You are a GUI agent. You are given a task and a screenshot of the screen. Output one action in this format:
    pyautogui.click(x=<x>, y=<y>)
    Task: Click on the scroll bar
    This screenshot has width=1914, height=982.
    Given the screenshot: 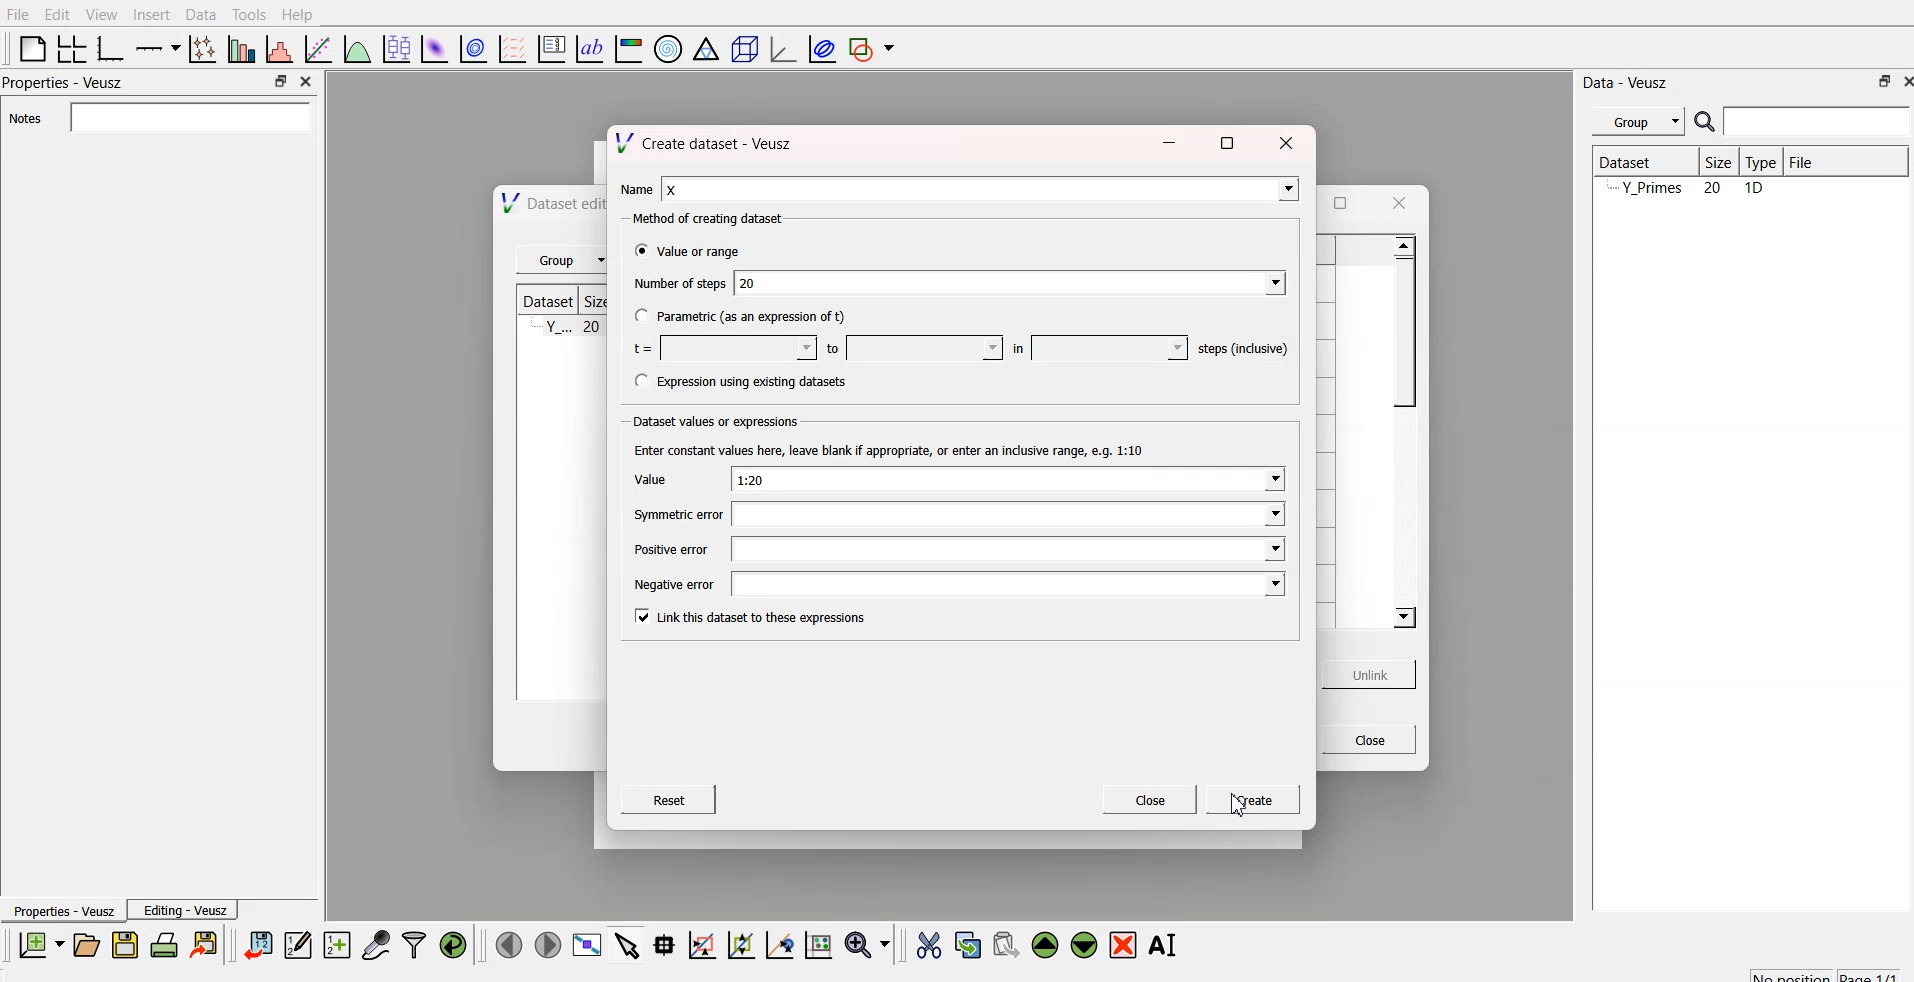 What is the action you would take?
    pyautogui.click(x=1402, y=324)
    